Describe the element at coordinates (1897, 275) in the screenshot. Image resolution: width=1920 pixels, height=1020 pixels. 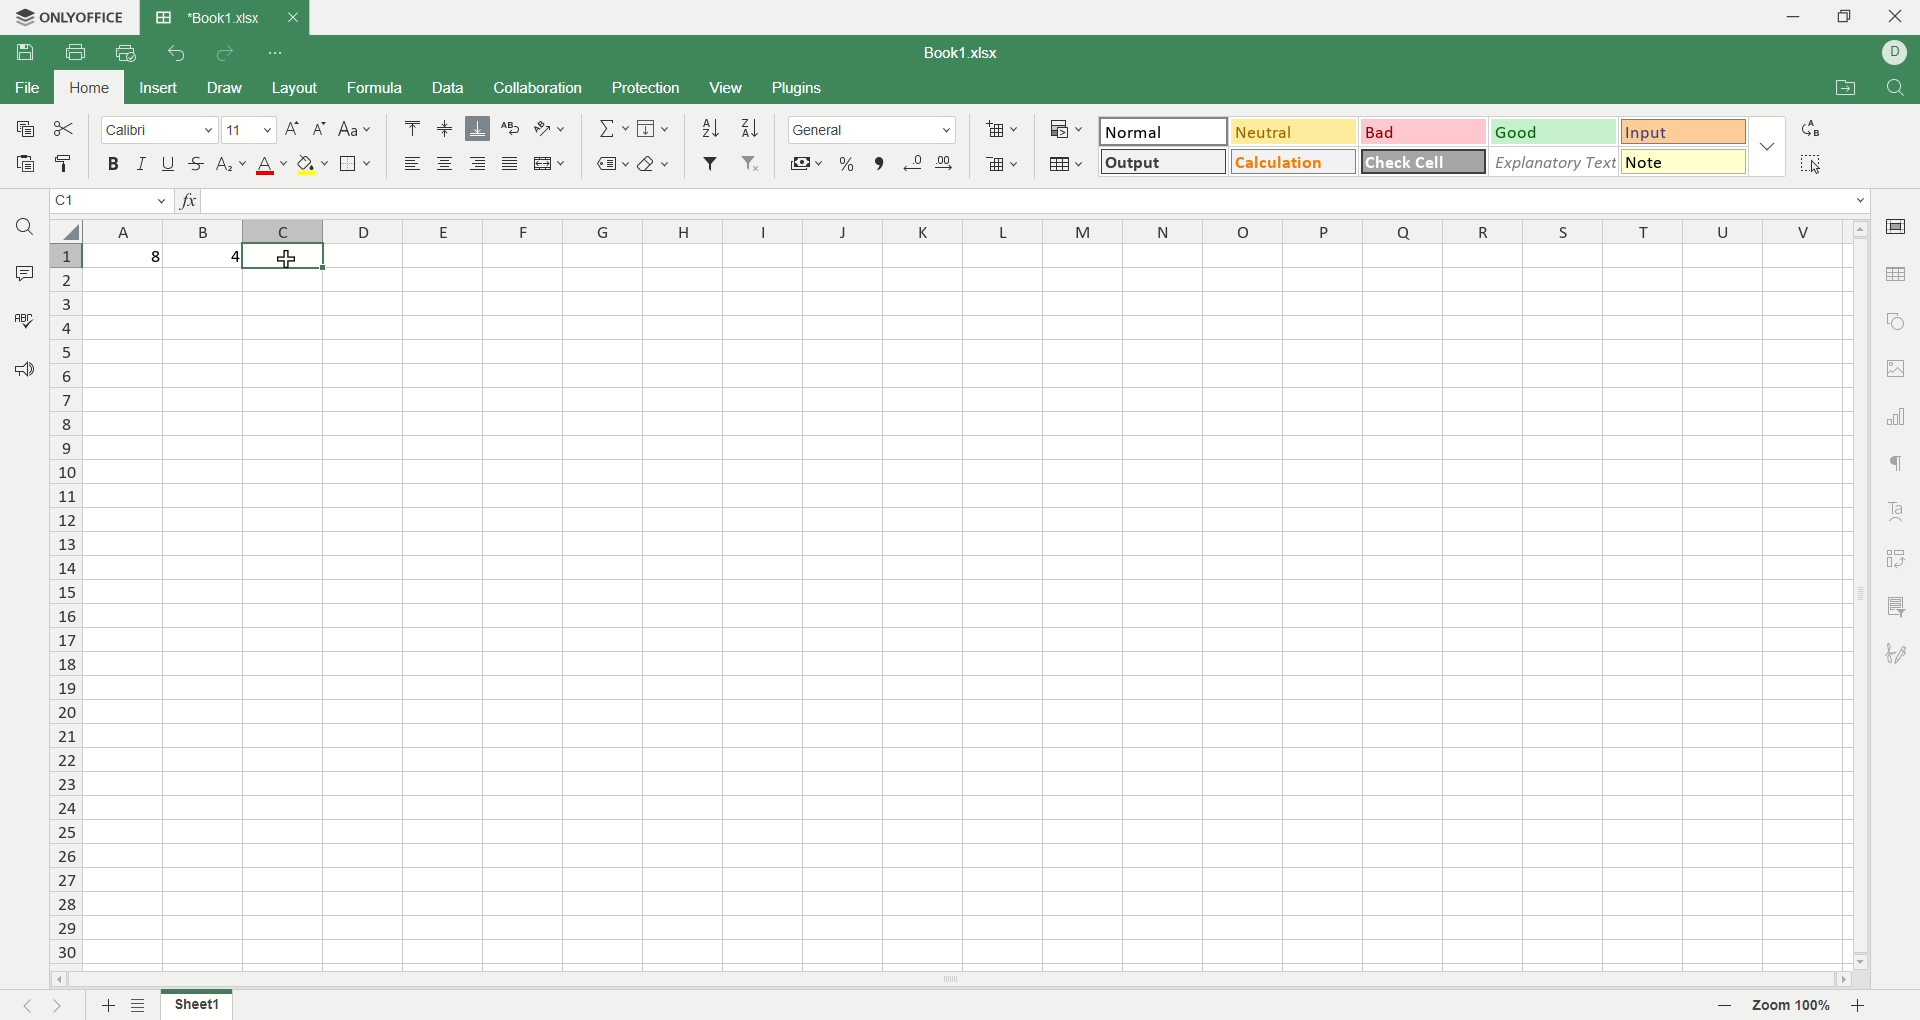
I see `table settings` at that location.